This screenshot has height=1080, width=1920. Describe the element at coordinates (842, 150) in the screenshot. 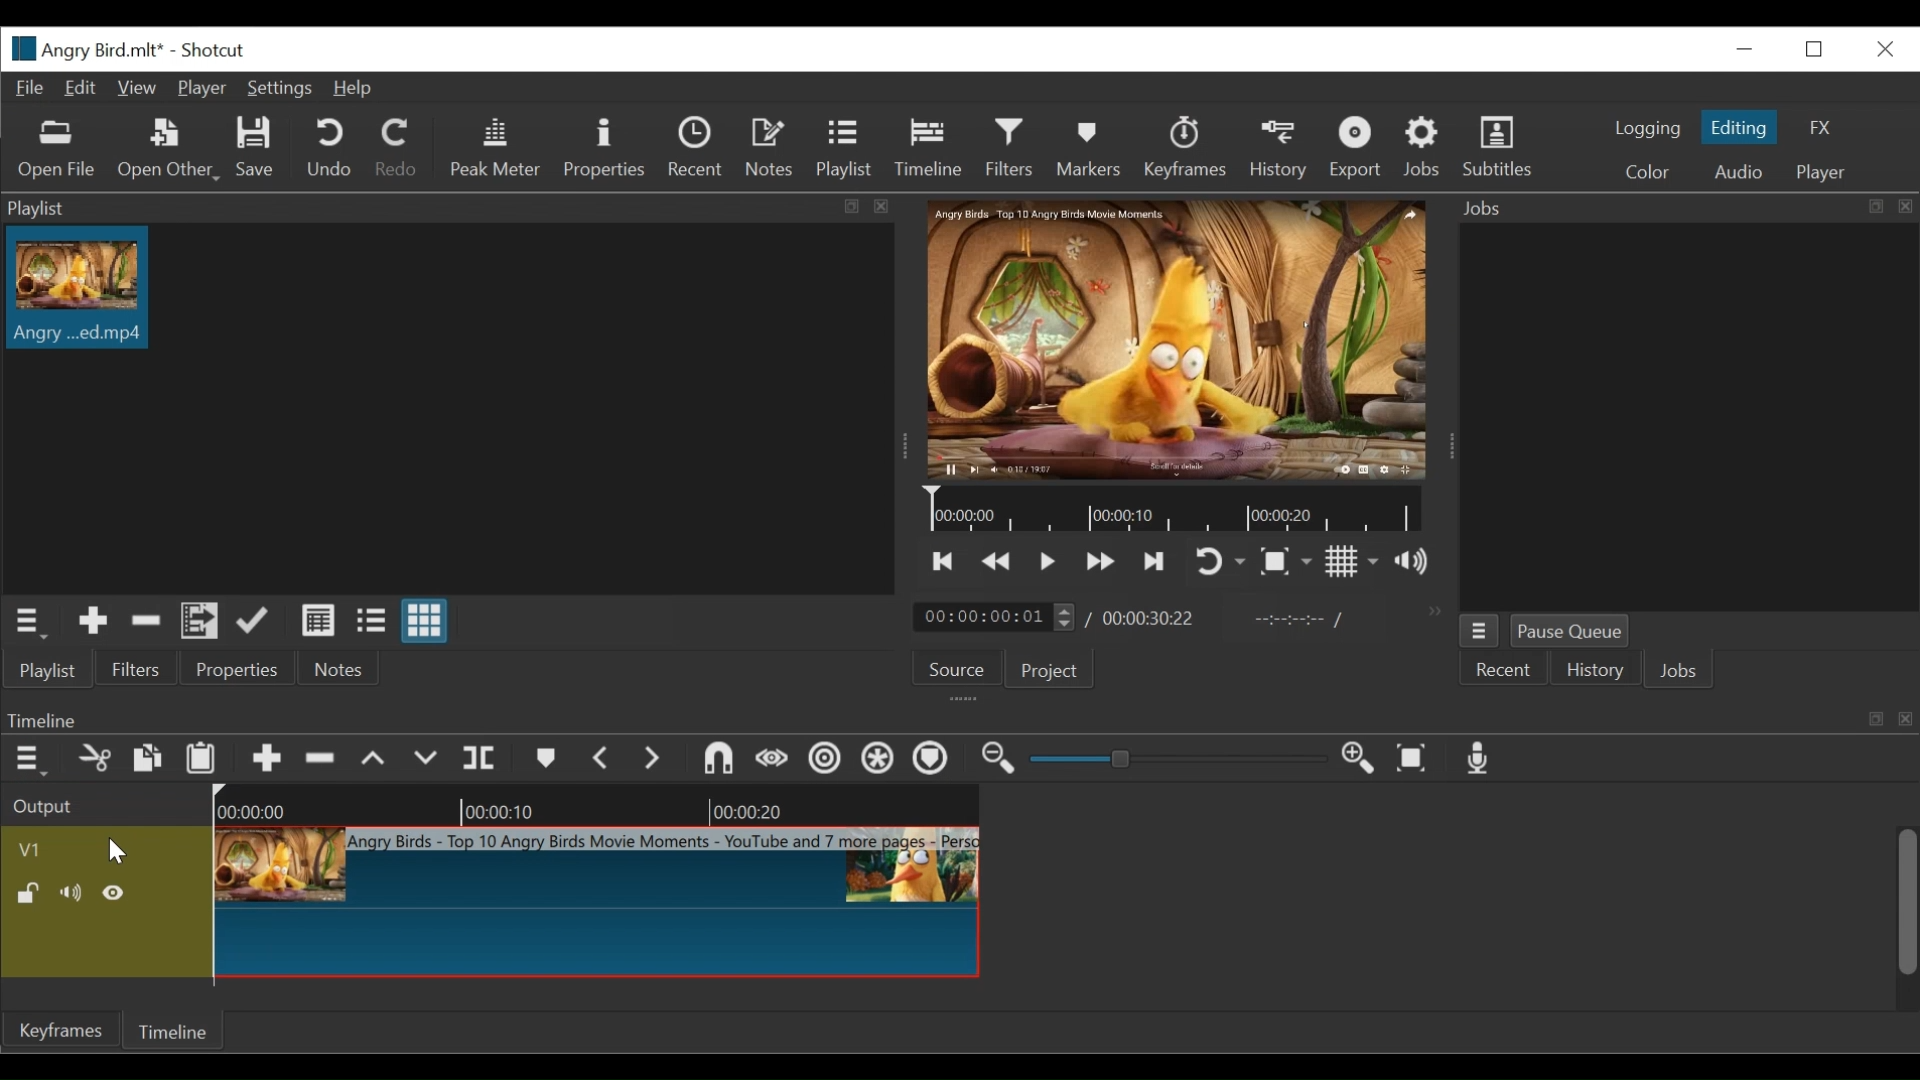

I see `Playlist` at that location.